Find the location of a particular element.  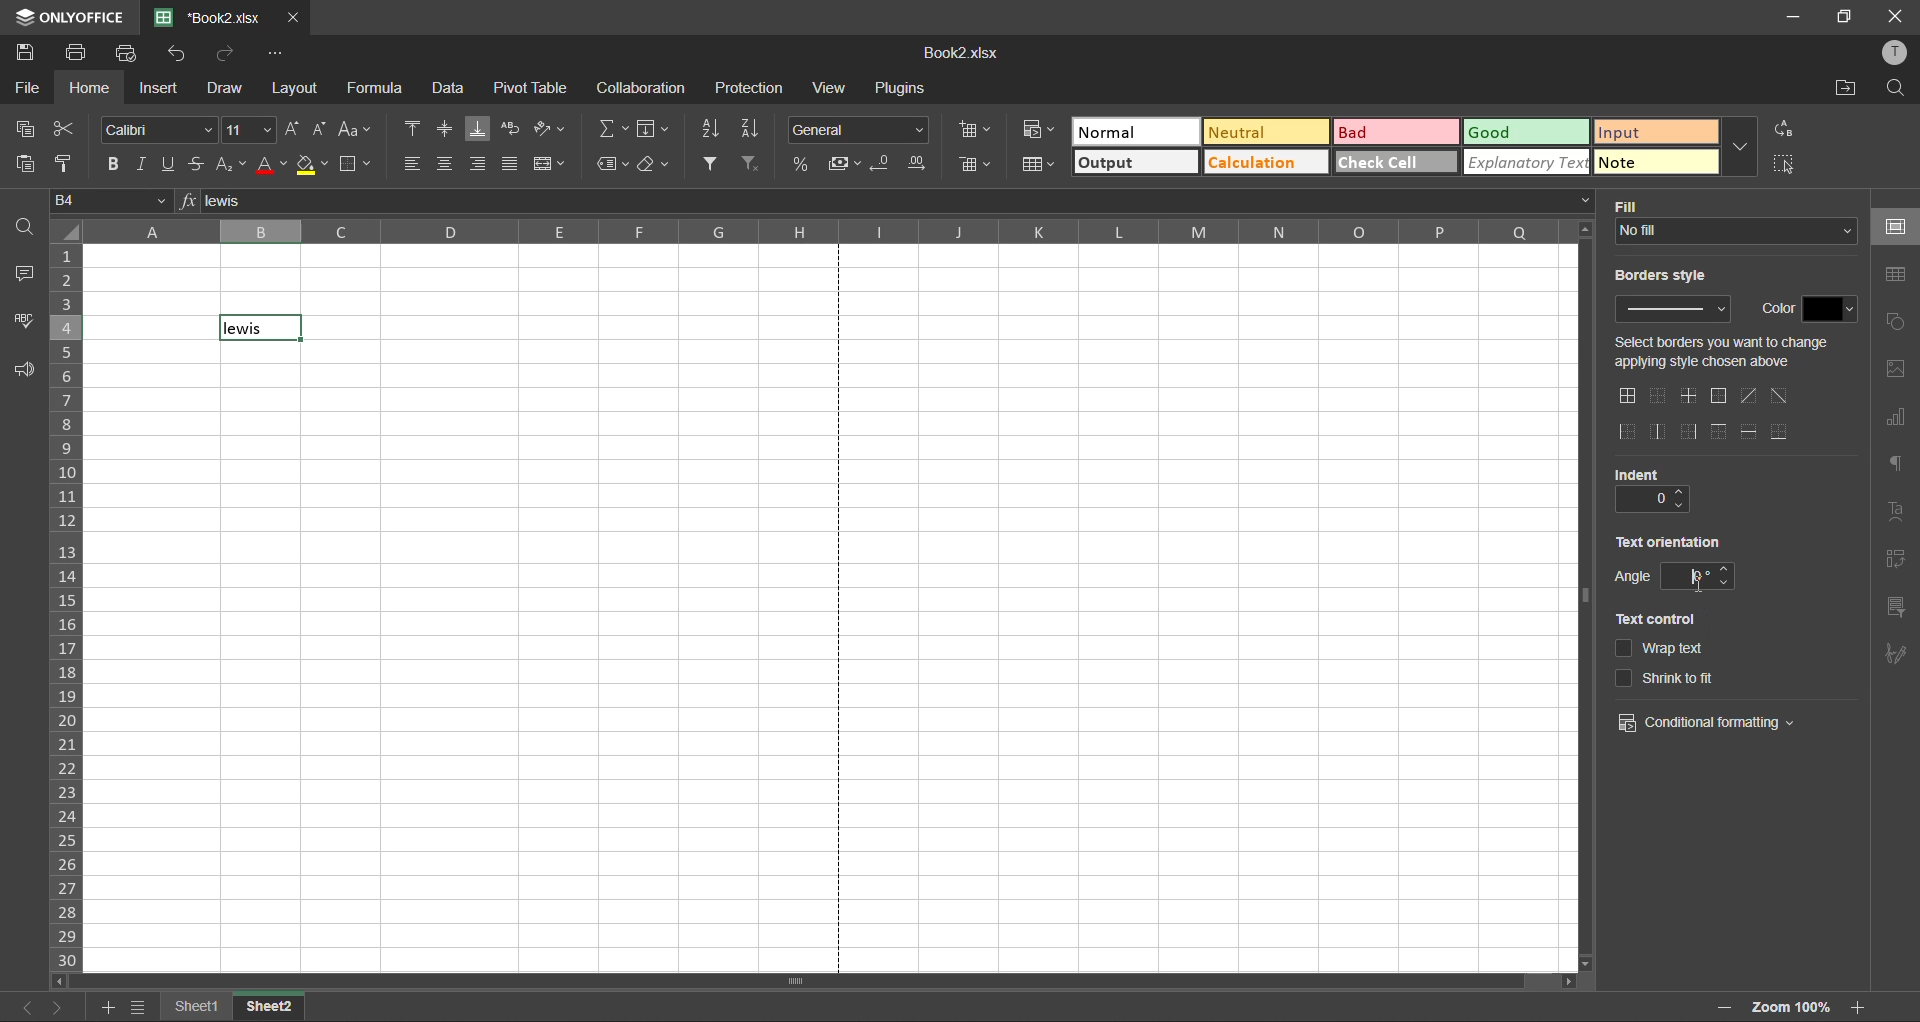

slicer is located at coordinates (1900, 610).